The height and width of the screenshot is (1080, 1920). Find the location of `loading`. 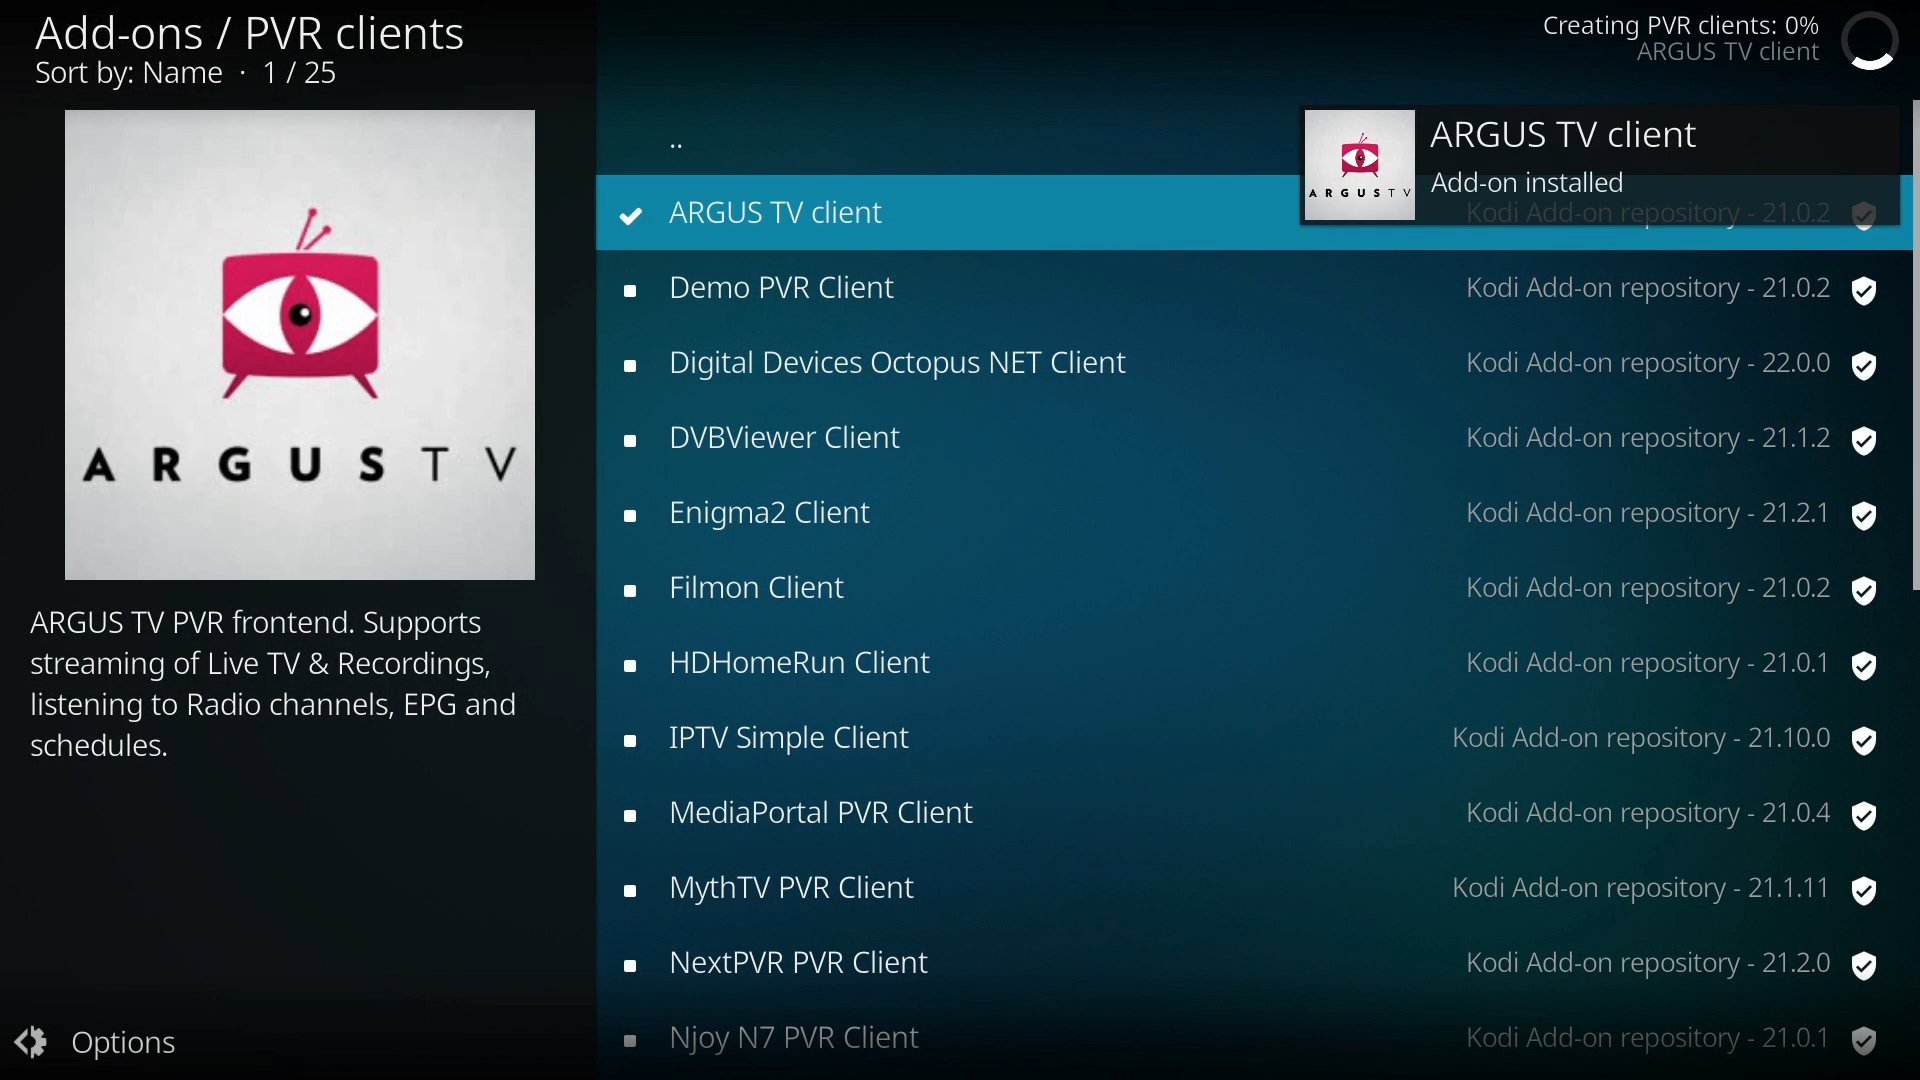

loading is located at coordinates (1878, 42).